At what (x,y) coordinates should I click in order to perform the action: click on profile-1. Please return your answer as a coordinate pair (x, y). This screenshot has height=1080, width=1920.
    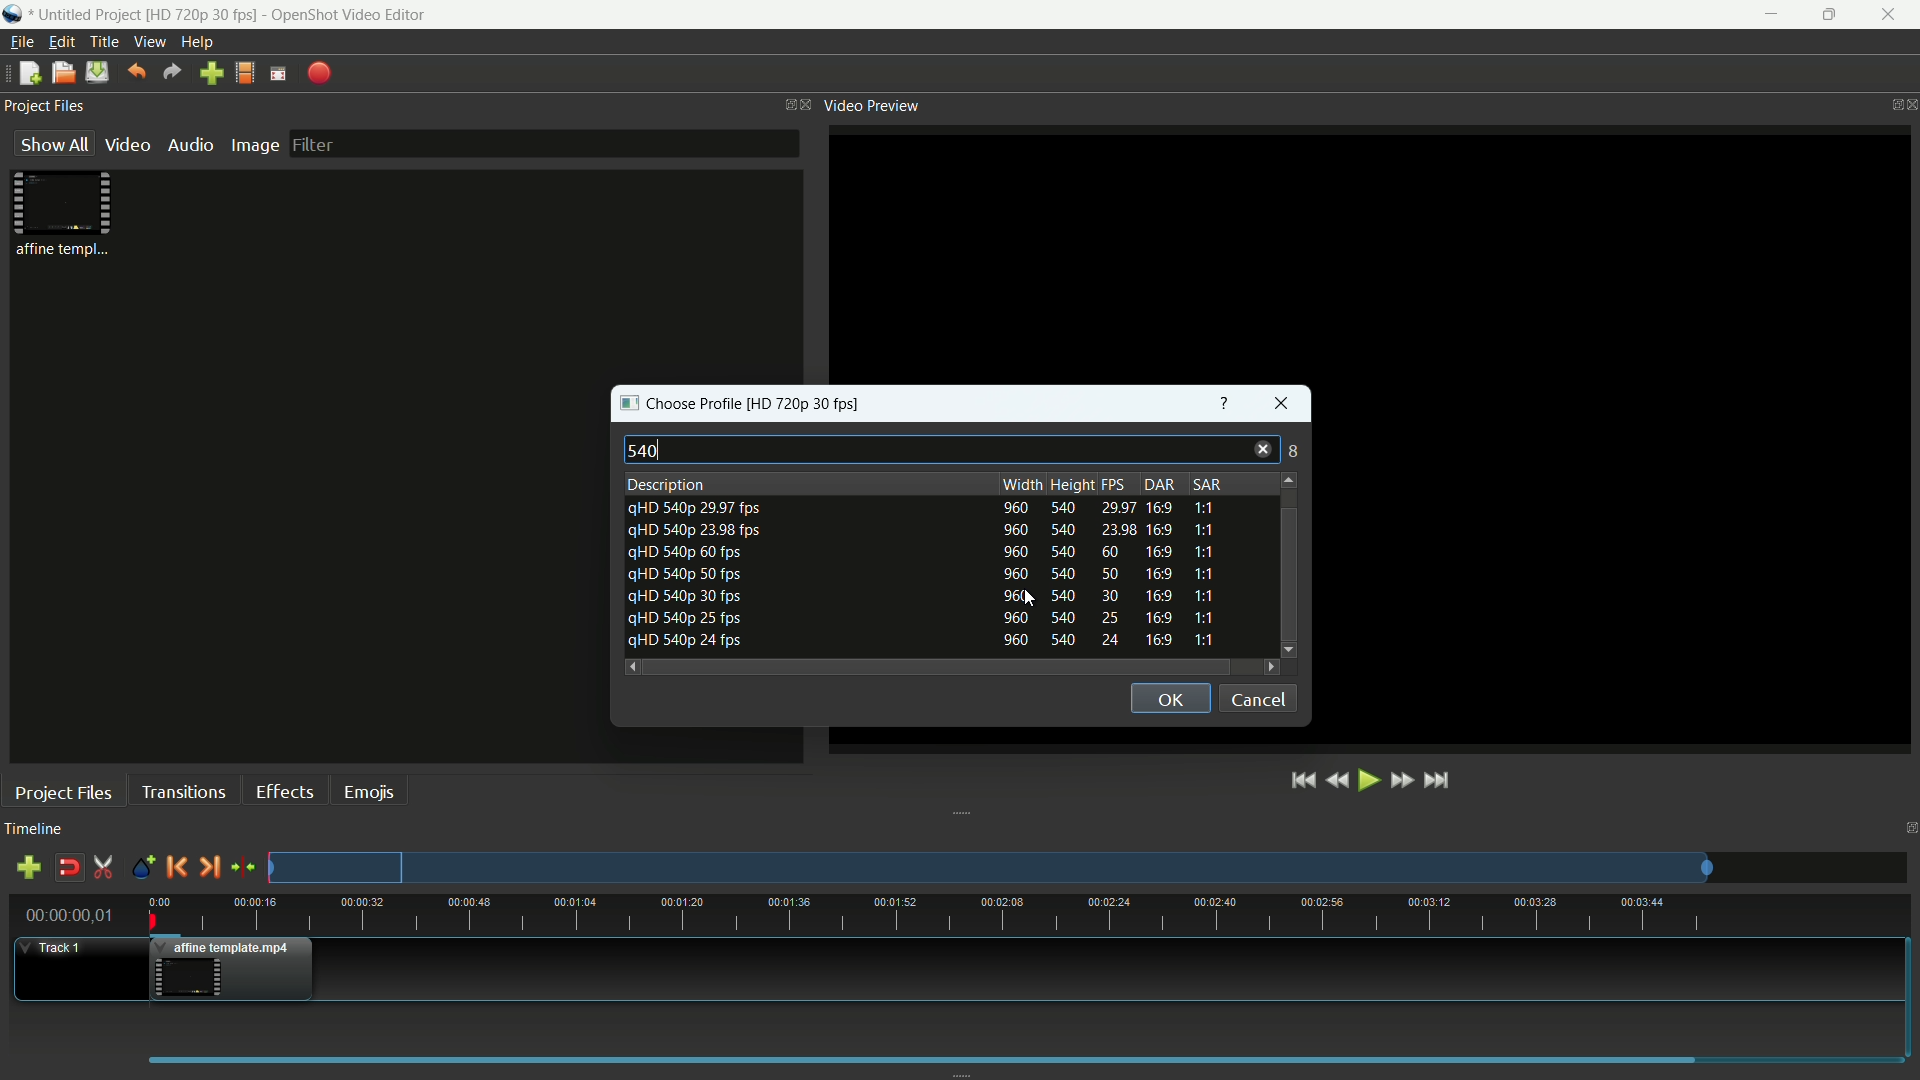
    Looking at the image, I should click on (928, 506).